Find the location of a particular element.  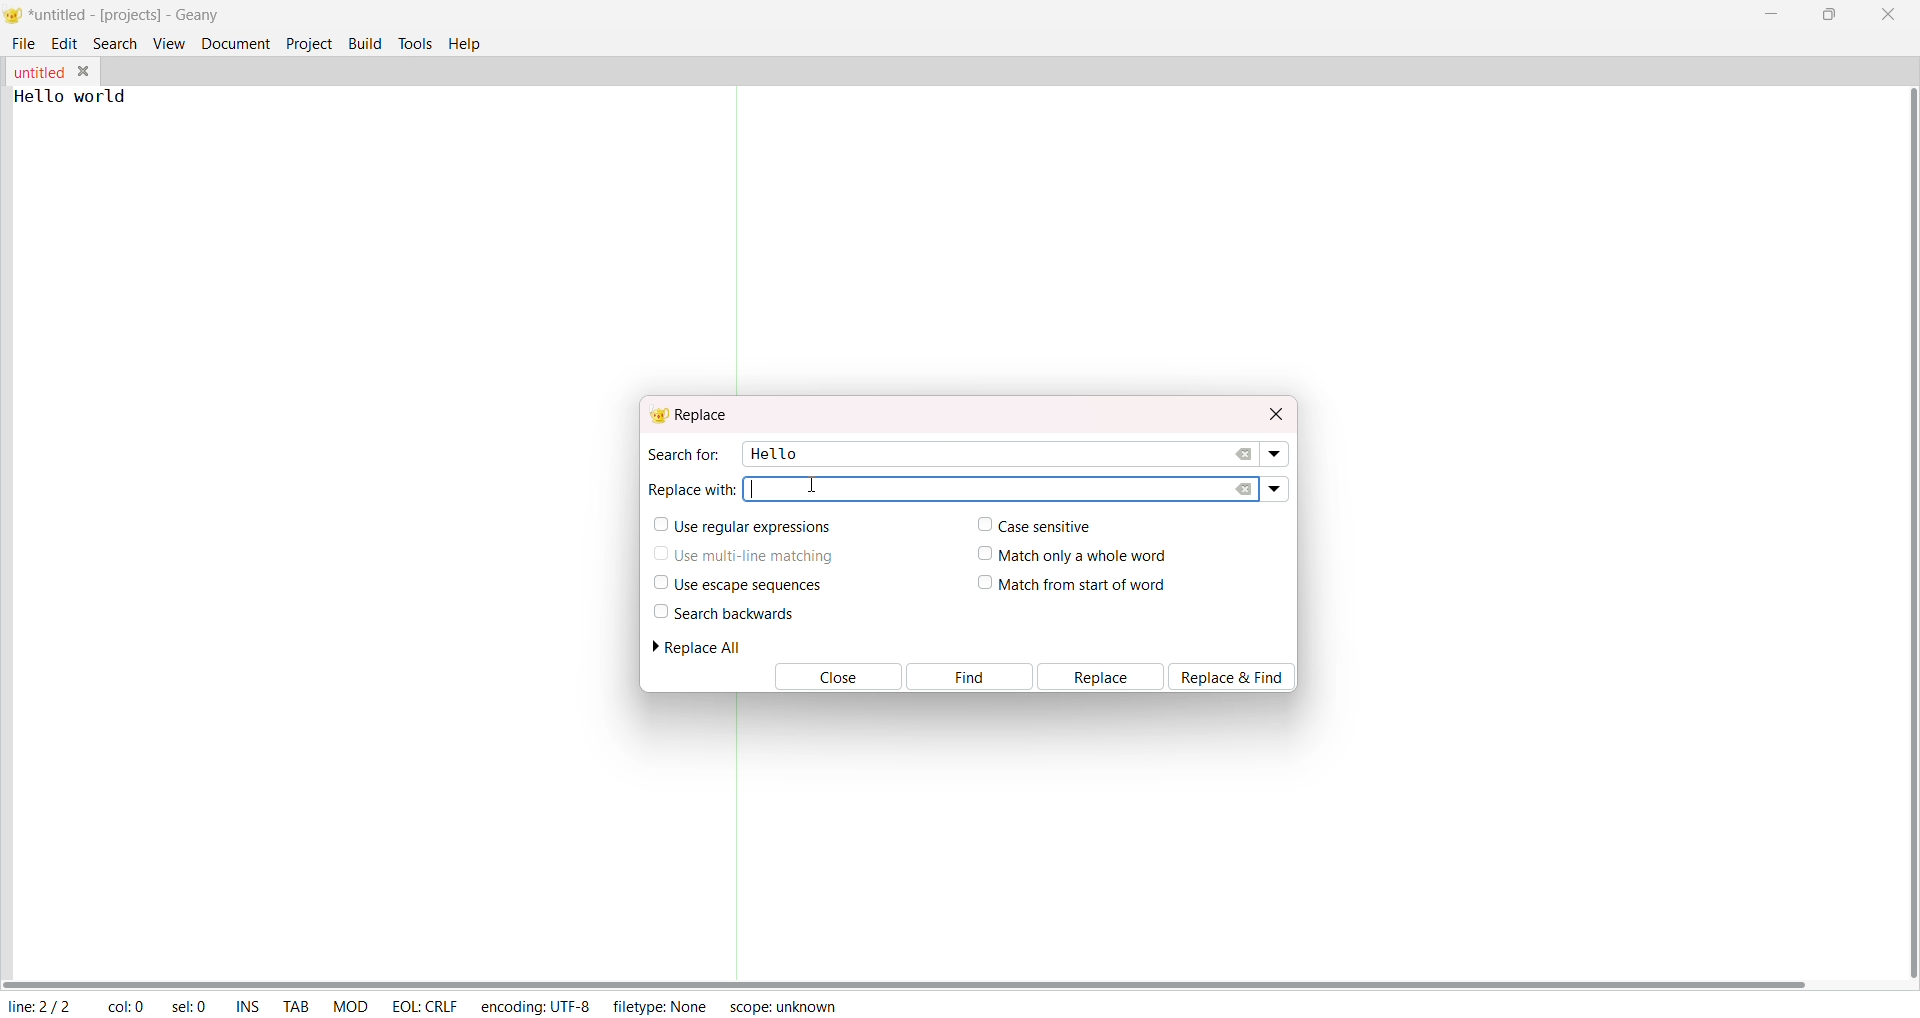

search backwards is located at coordinates (722, 613).